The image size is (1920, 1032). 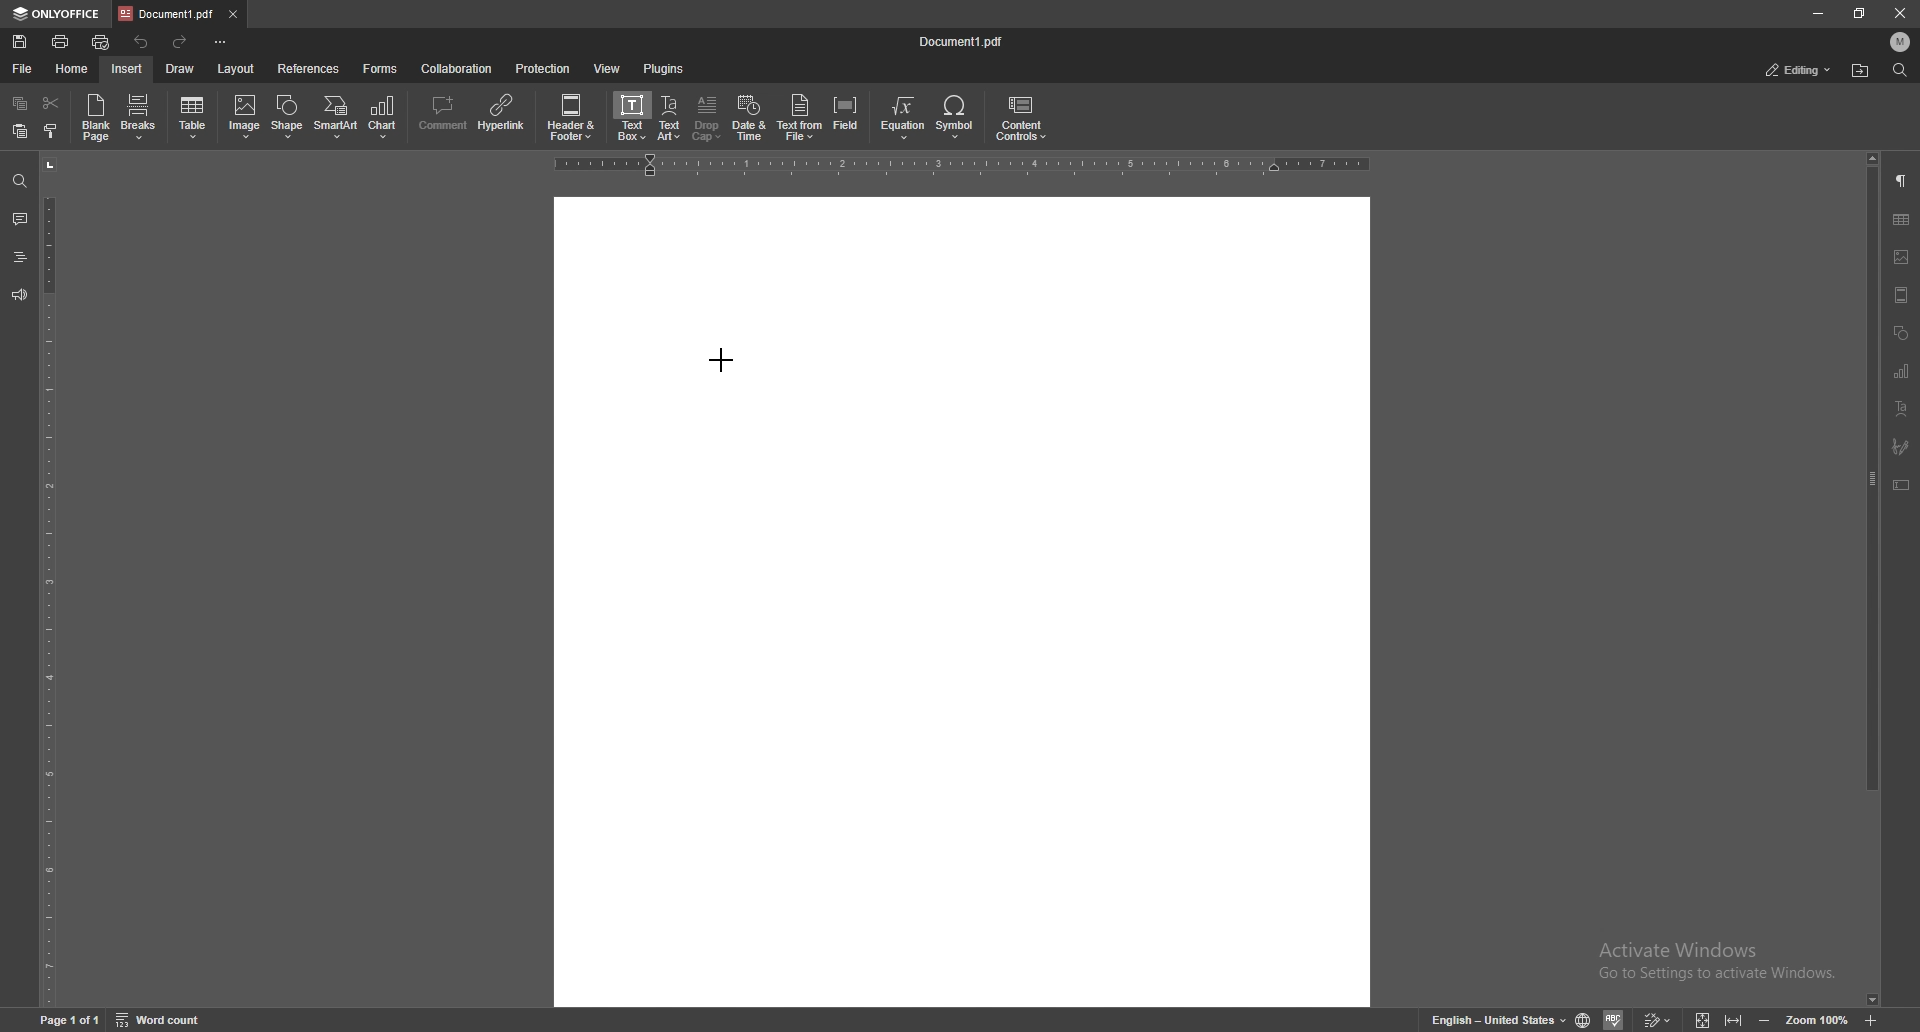 I want to click on english united states, so click(x=1500, y=1021).